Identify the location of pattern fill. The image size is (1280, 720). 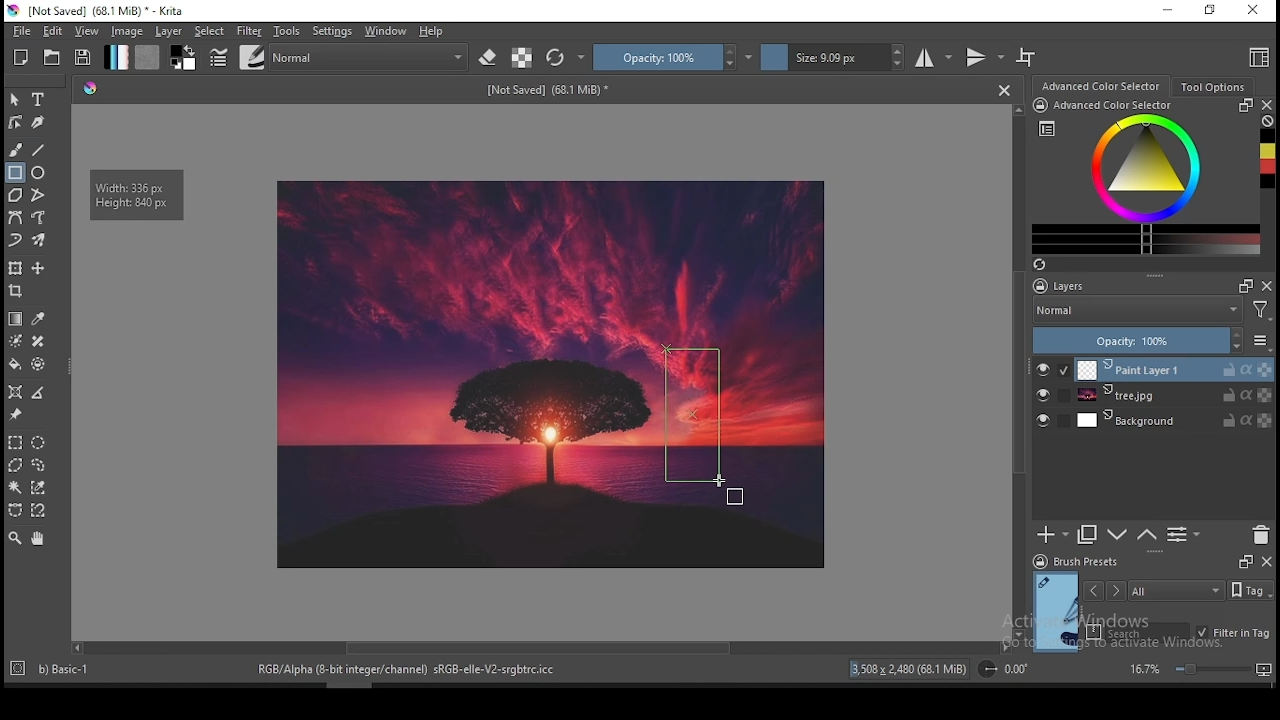
(148, 58).